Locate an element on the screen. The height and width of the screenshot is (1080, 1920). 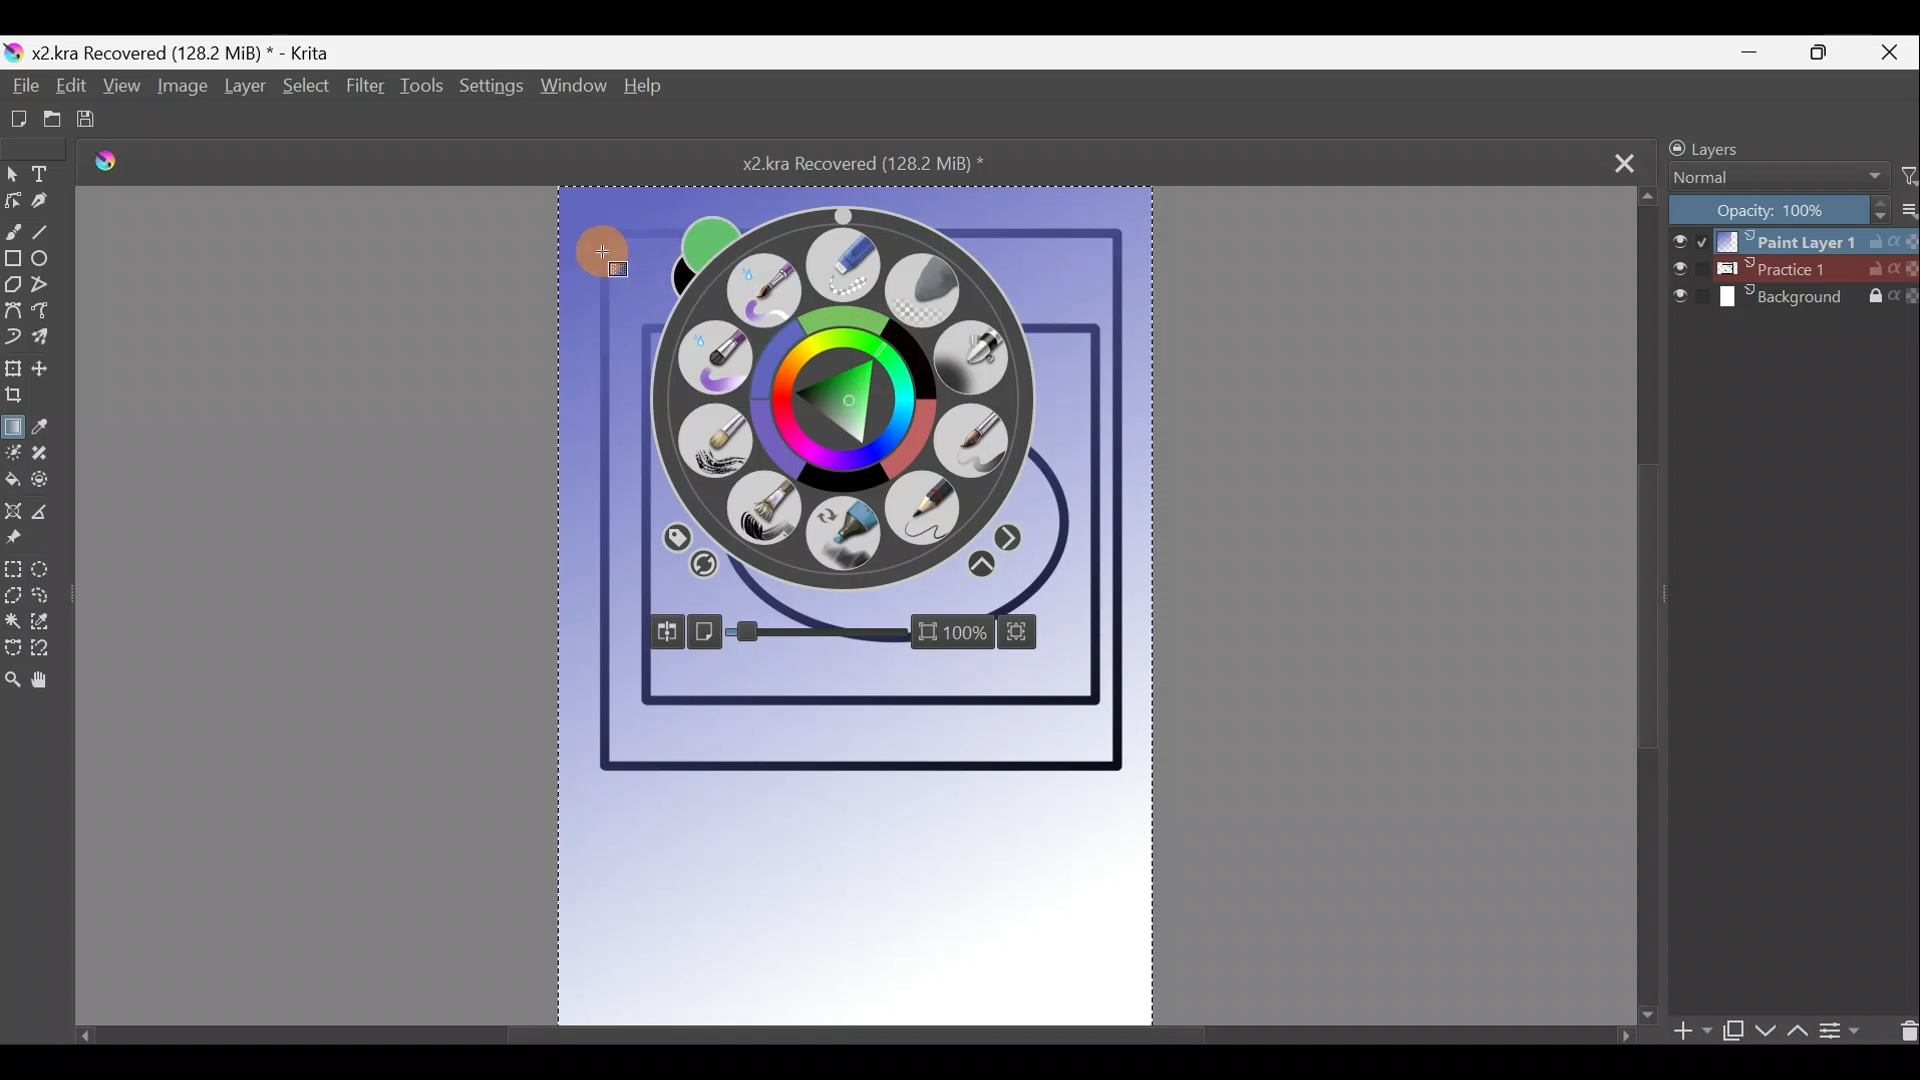
Eraser soft is located at coordinates (932, 288).